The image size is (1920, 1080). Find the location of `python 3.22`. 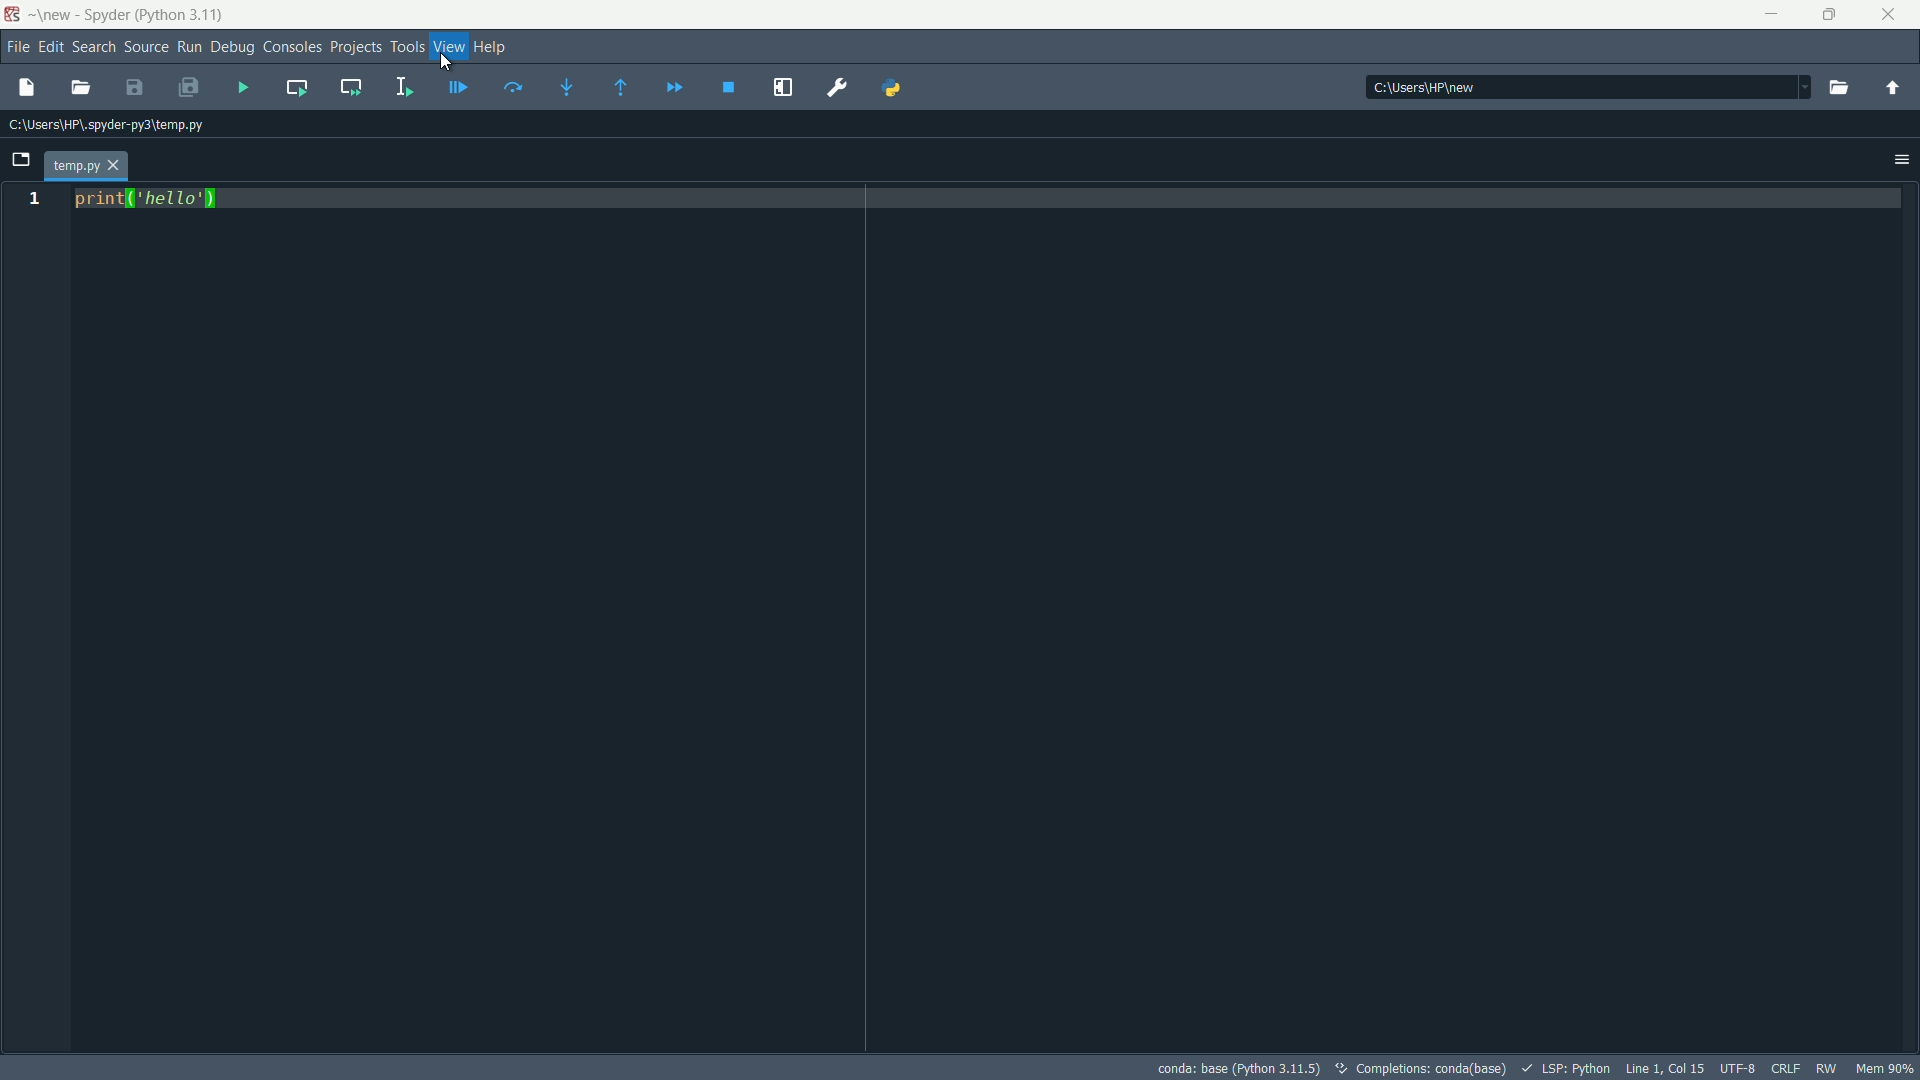

python 3.22 is located at coordinates (187, 16).